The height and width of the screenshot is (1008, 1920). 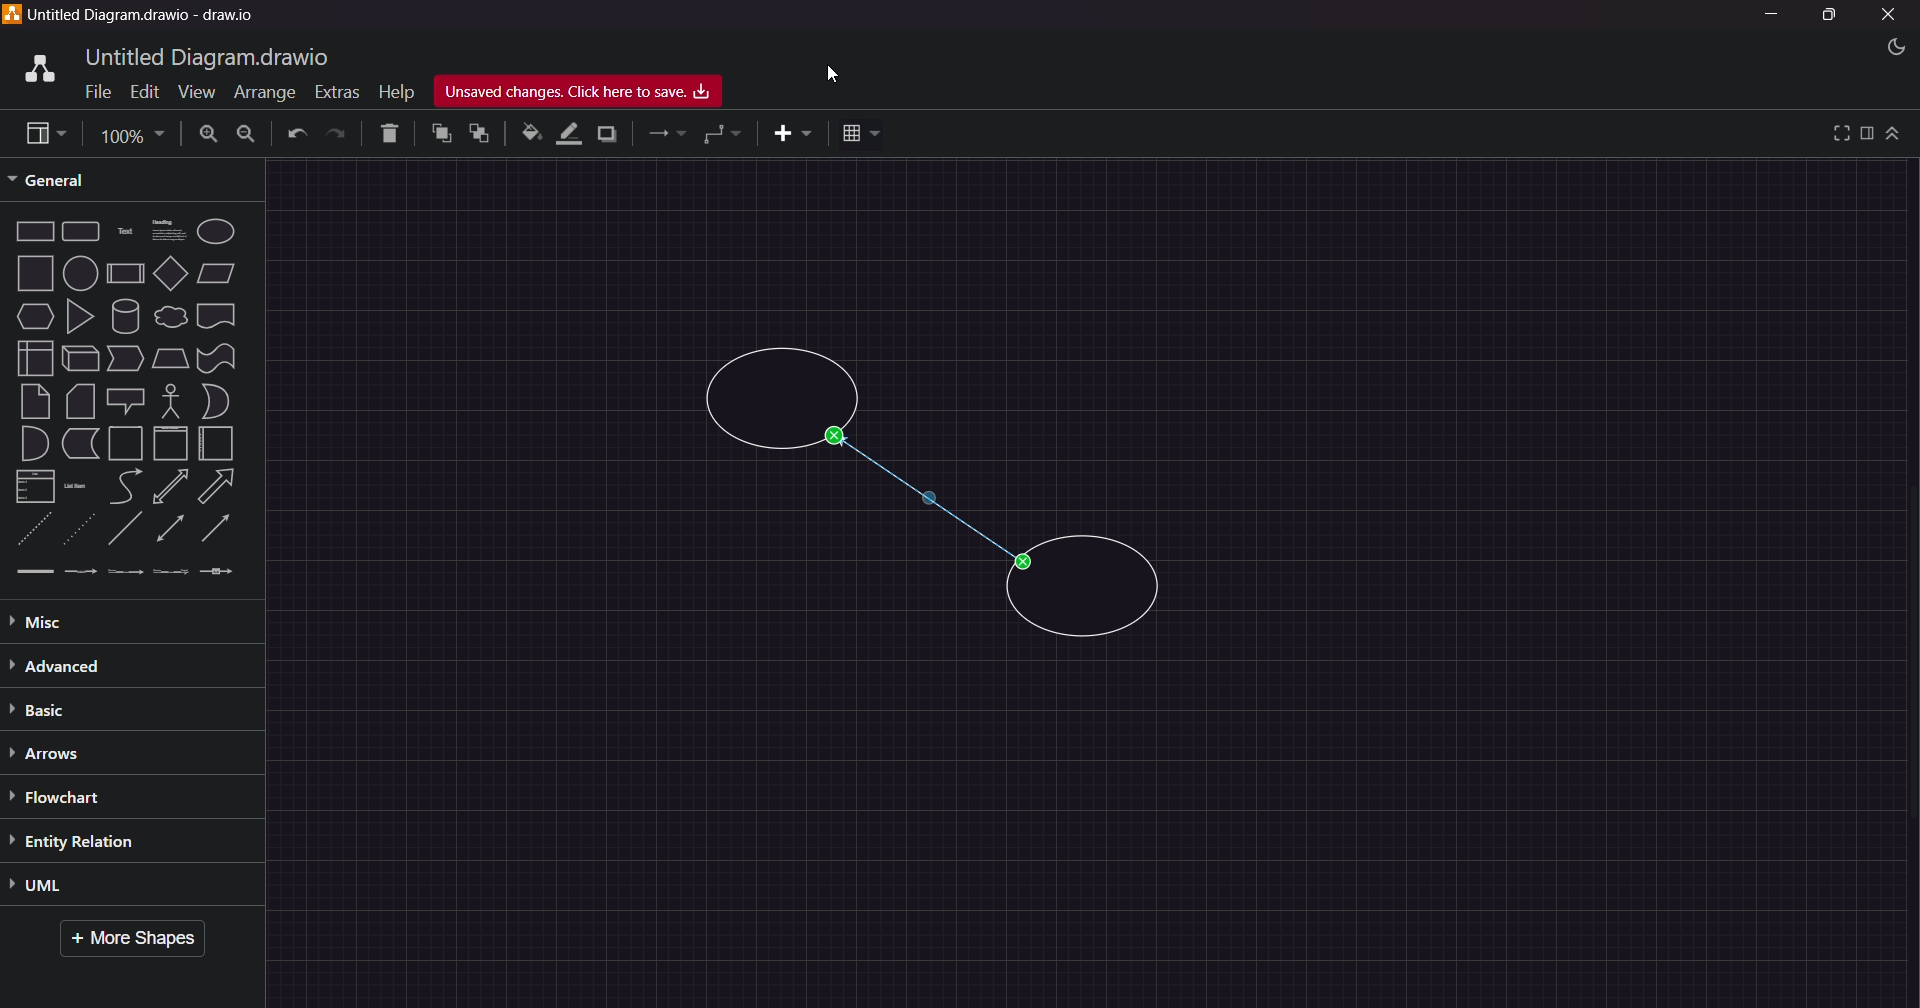 What do you see at coordinates (785, 134) in the screenshot?
I see `insert` at bounding box center [785, 134].